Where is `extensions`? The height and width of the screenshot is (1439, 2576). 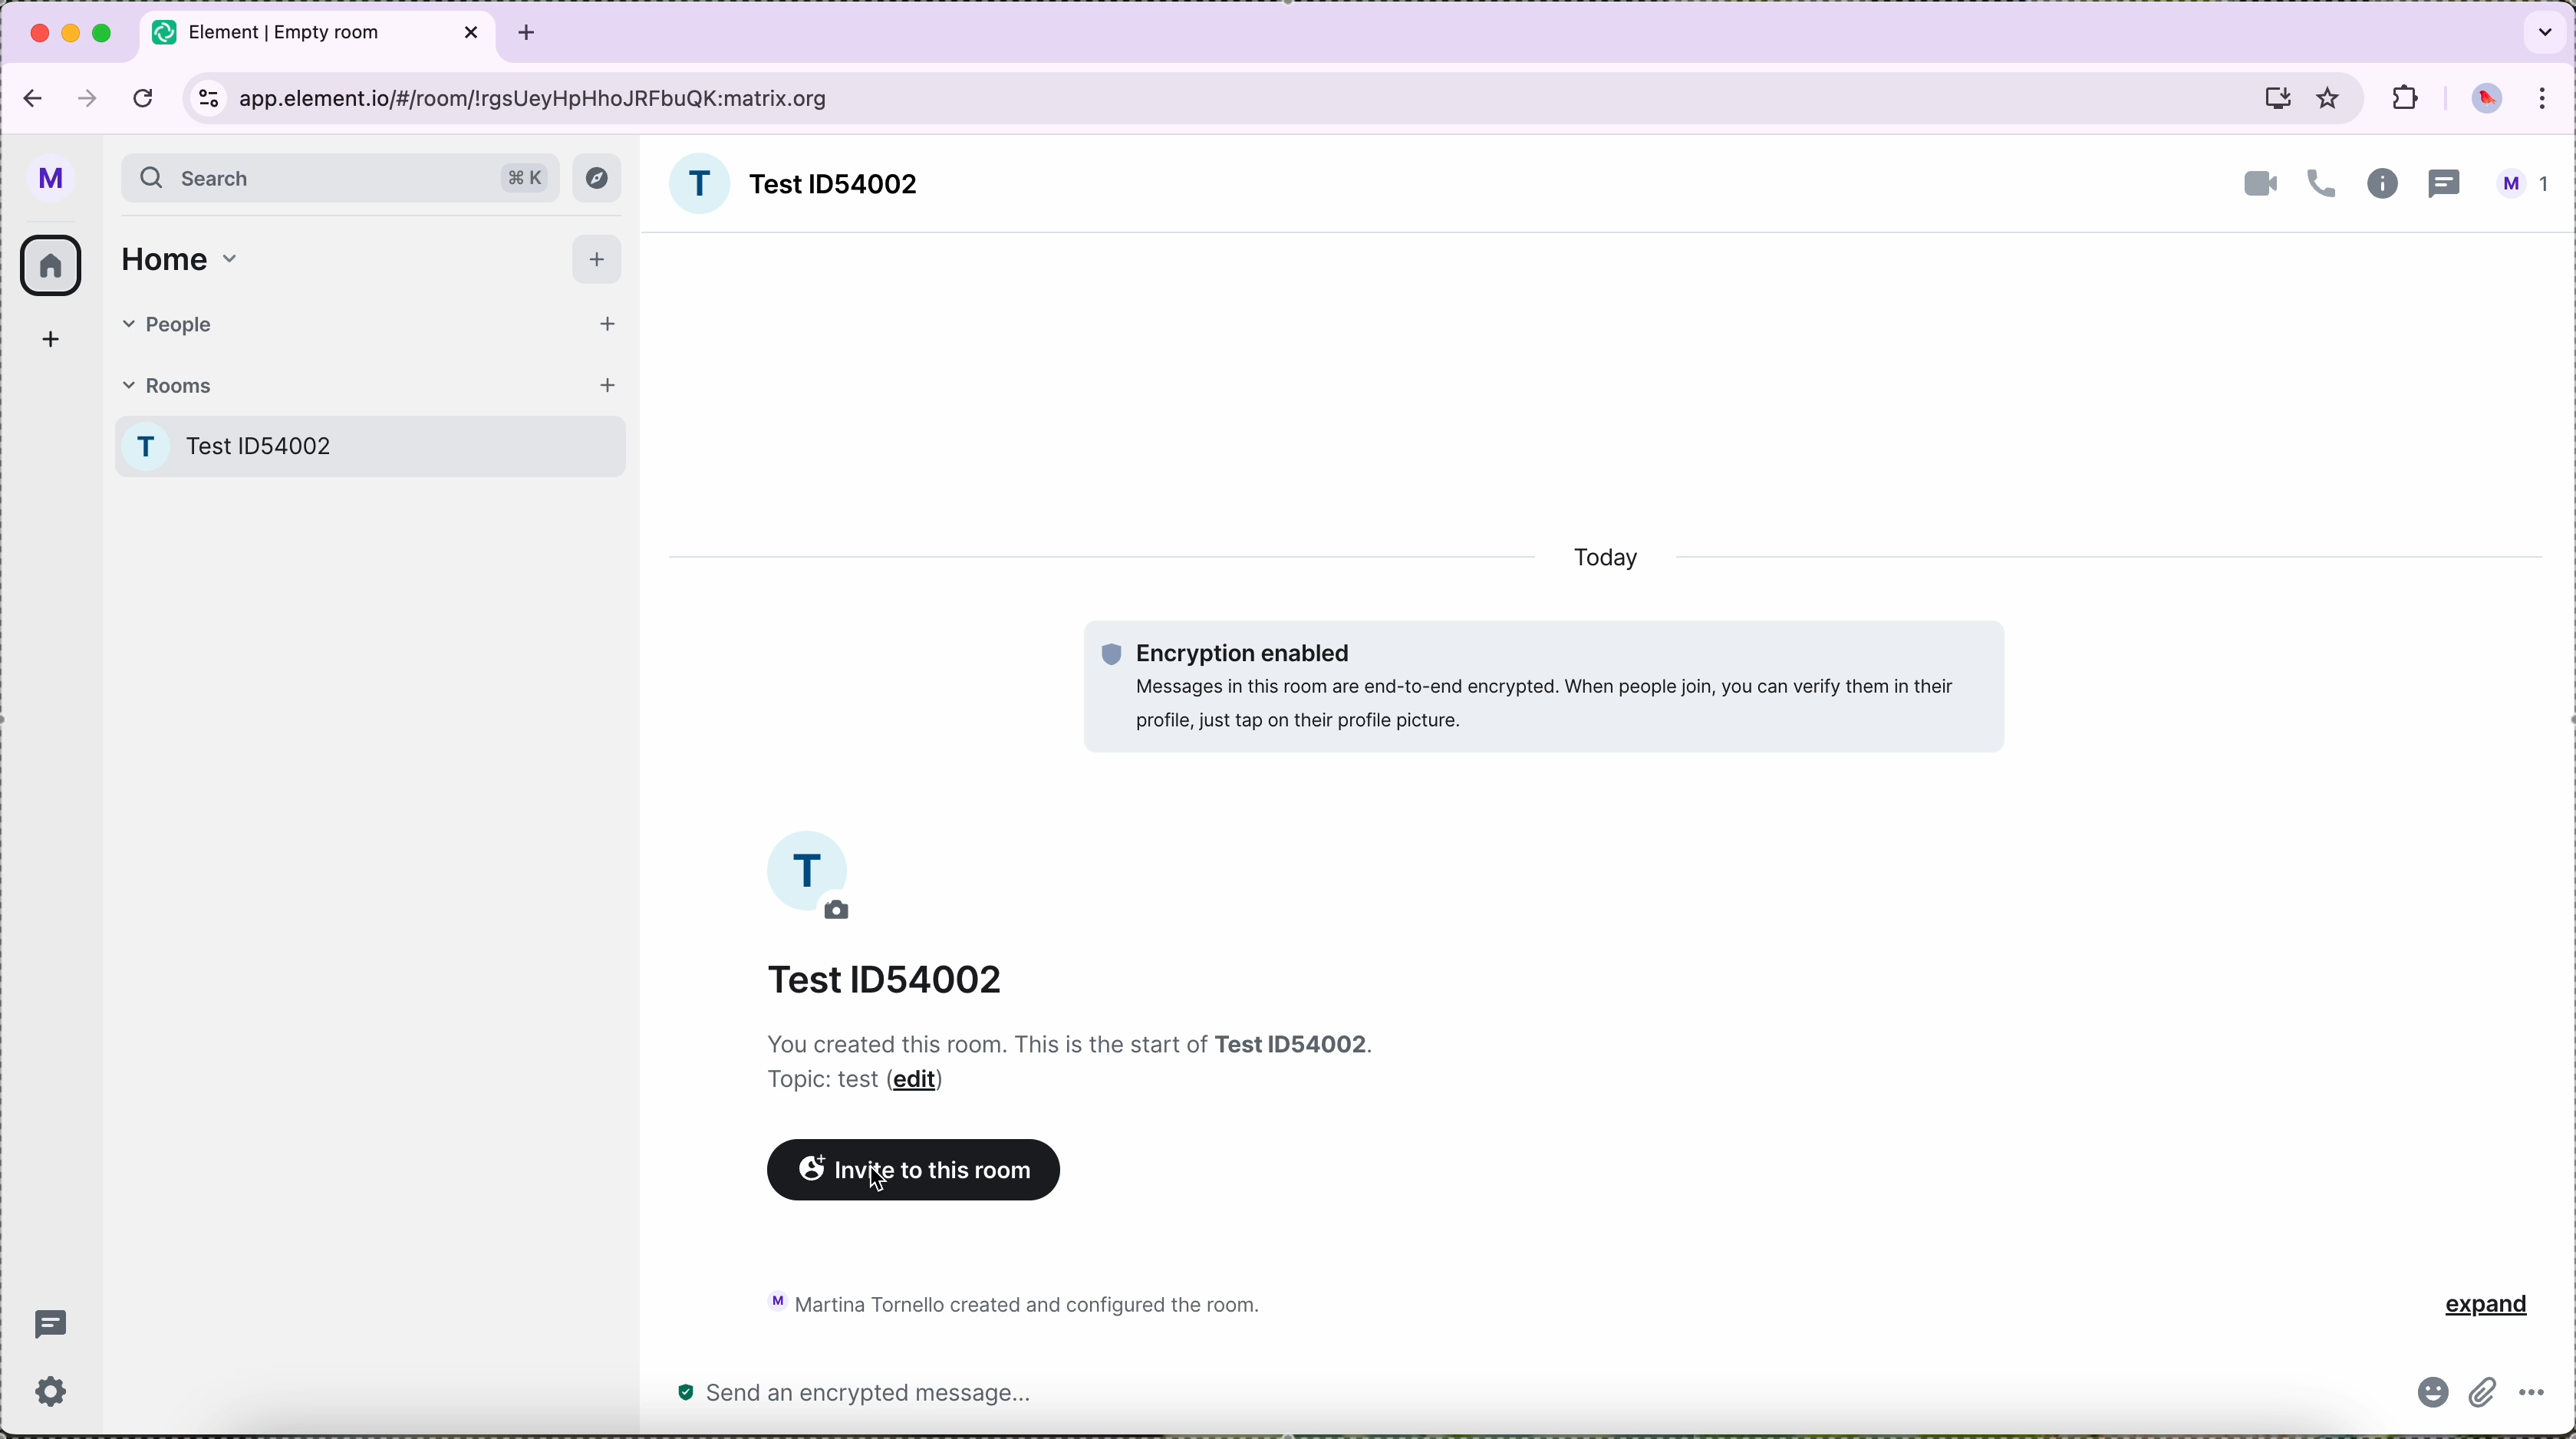
extensions is located at coordinates (2405, 99).